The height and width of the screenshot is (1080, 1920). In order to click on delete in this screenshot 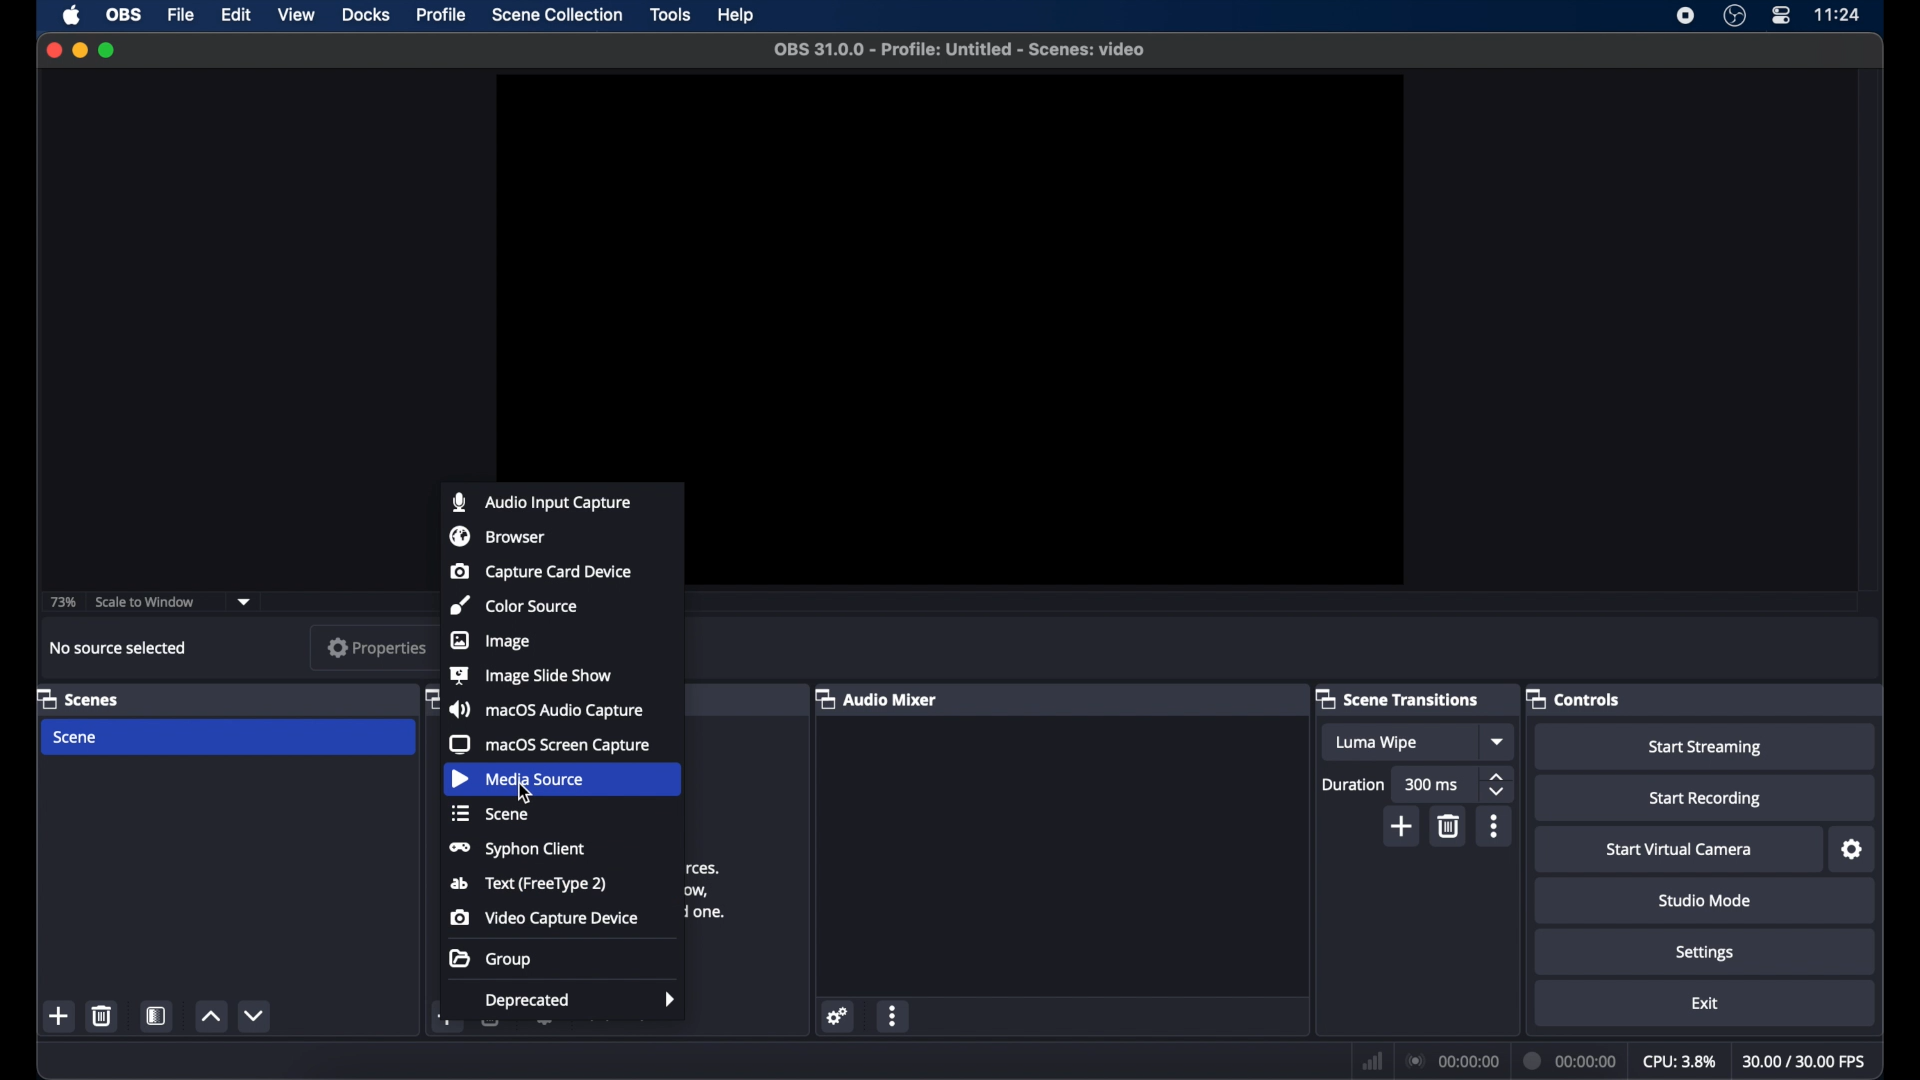, I will do `click(101, 1015)`.